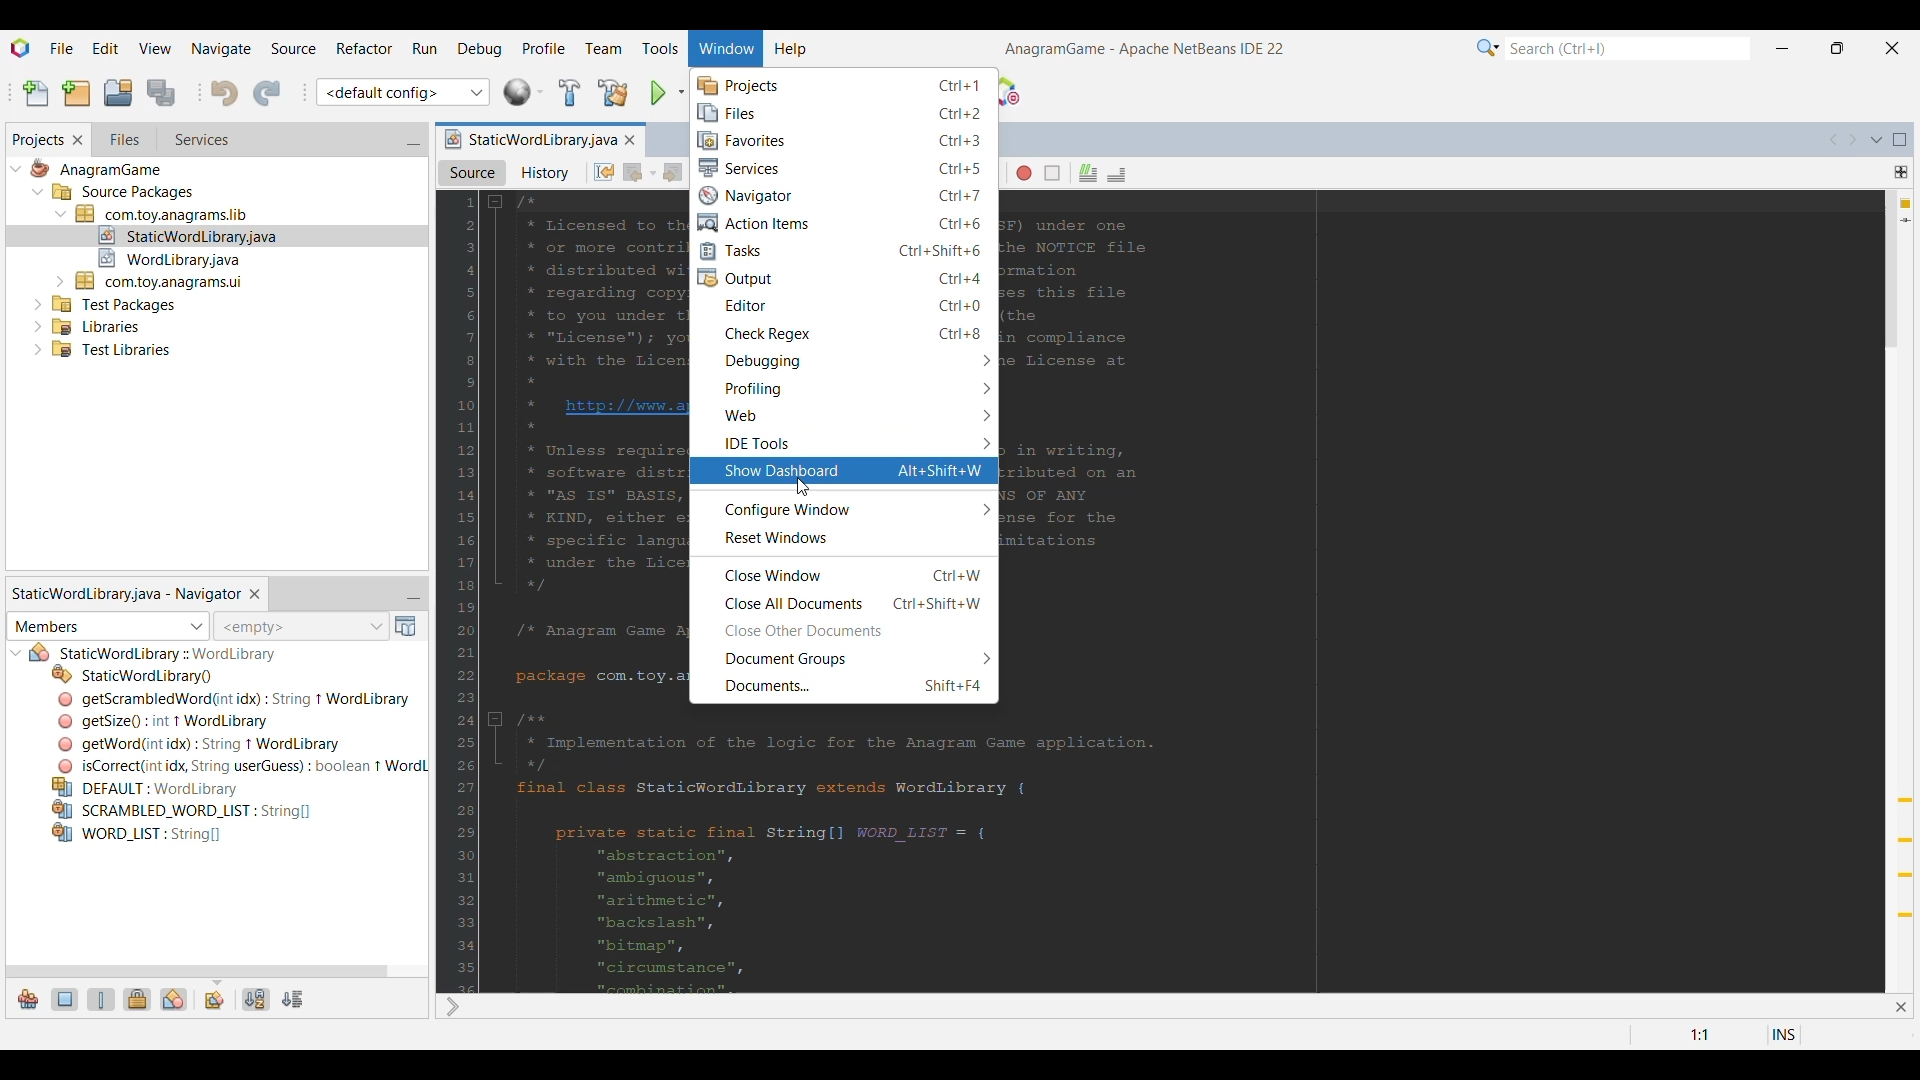  Describe the element at coordinates (1834, 139) in the screenshot. I see `Scroll documents left` at that location.